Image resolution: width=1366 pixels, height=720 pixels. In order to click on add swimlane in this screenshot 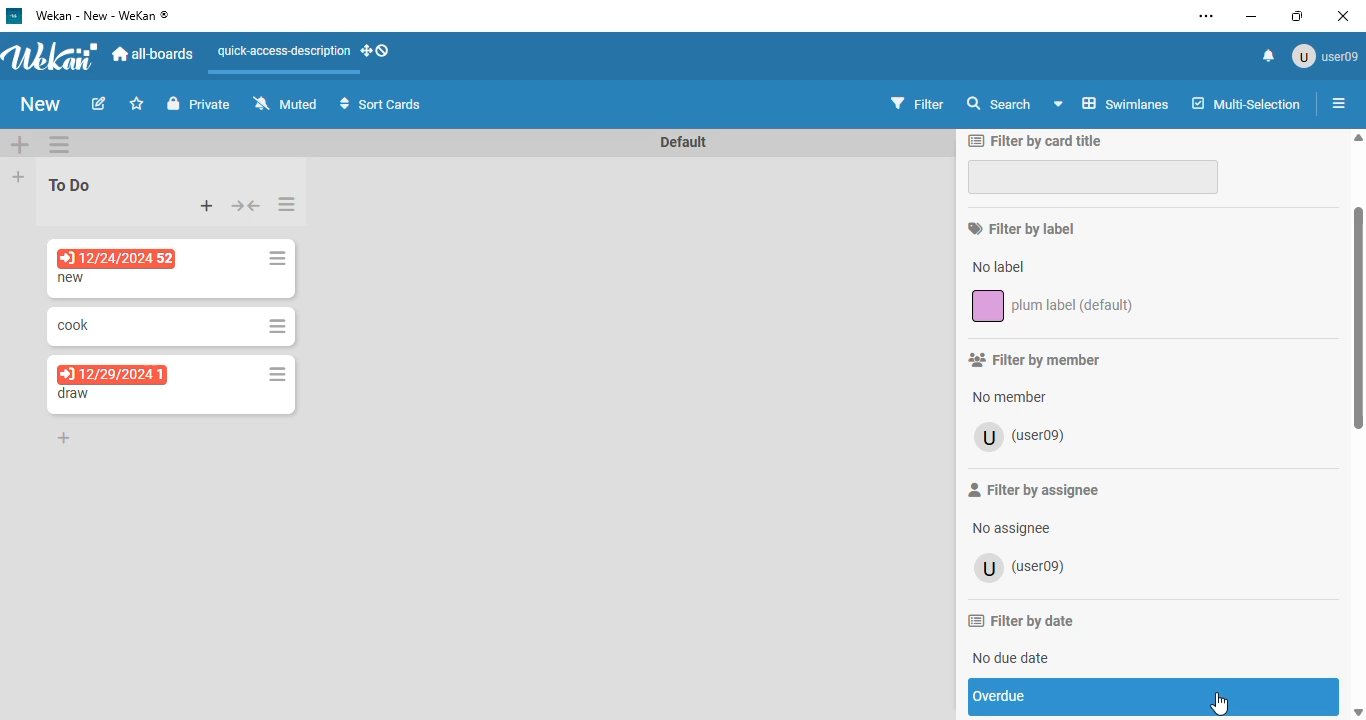, I will do `click(21, 143)`.